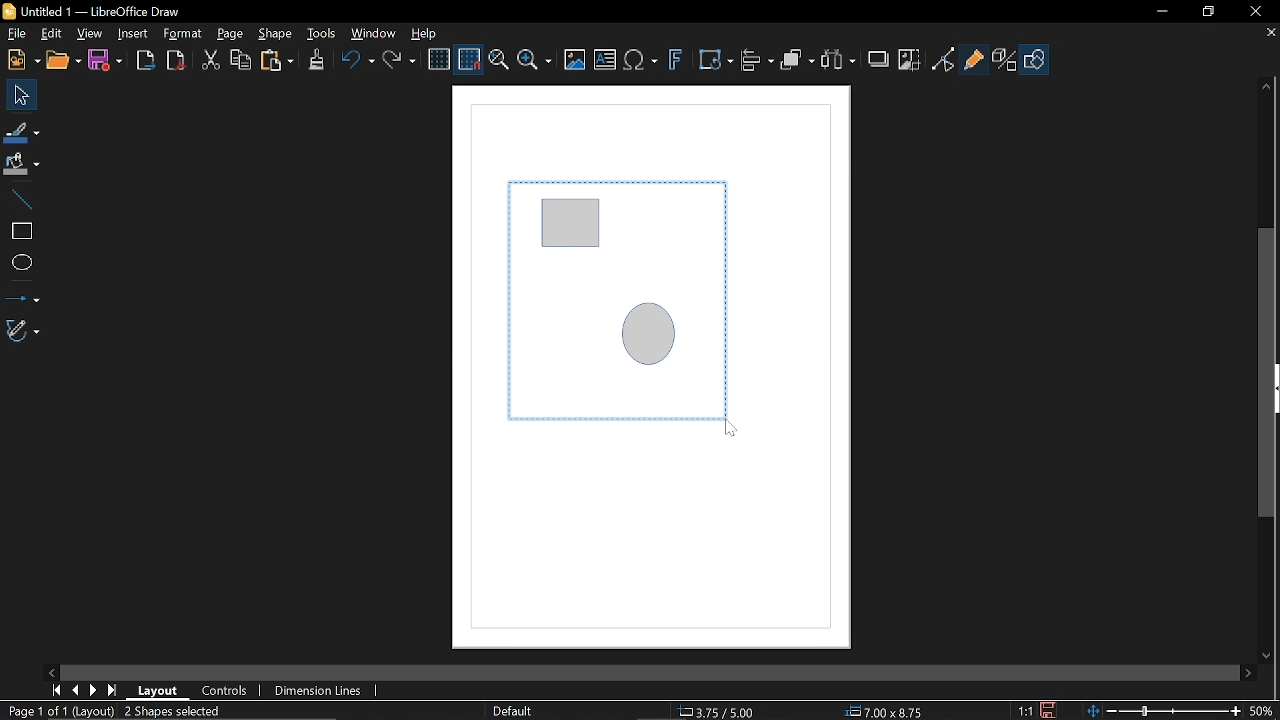 The height and width of the screenshot is (720, 1280). I want to click on Change Zoom, so click(1166, 712).